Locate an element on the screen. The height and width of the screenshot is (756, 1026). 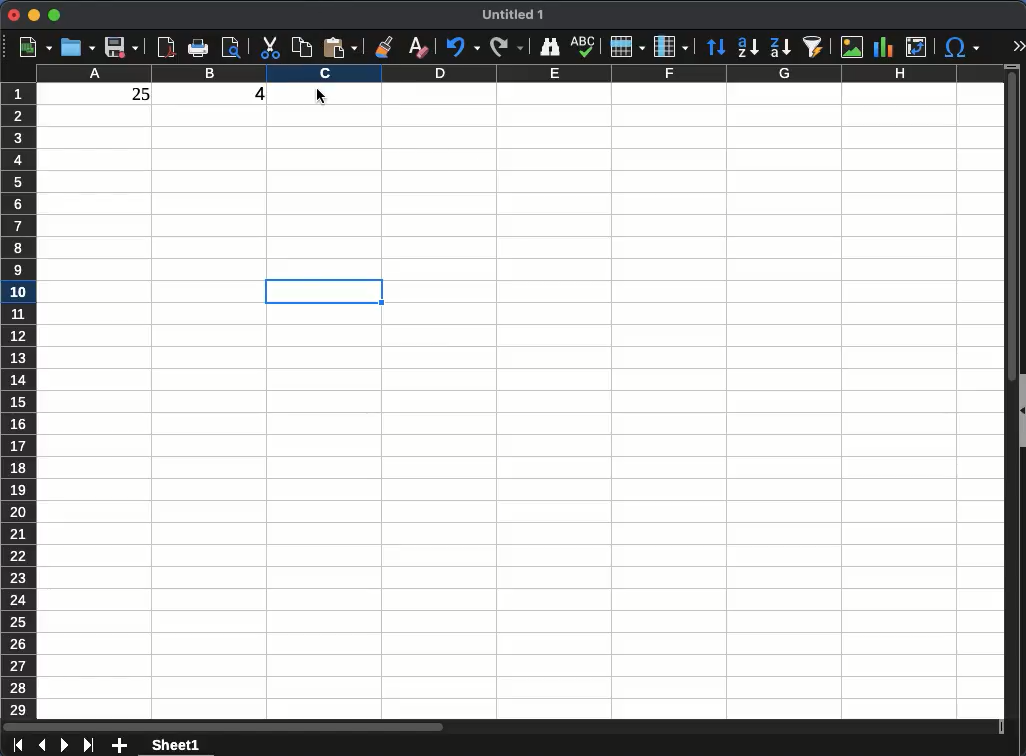
maximize is located at coordinates (53, 15).